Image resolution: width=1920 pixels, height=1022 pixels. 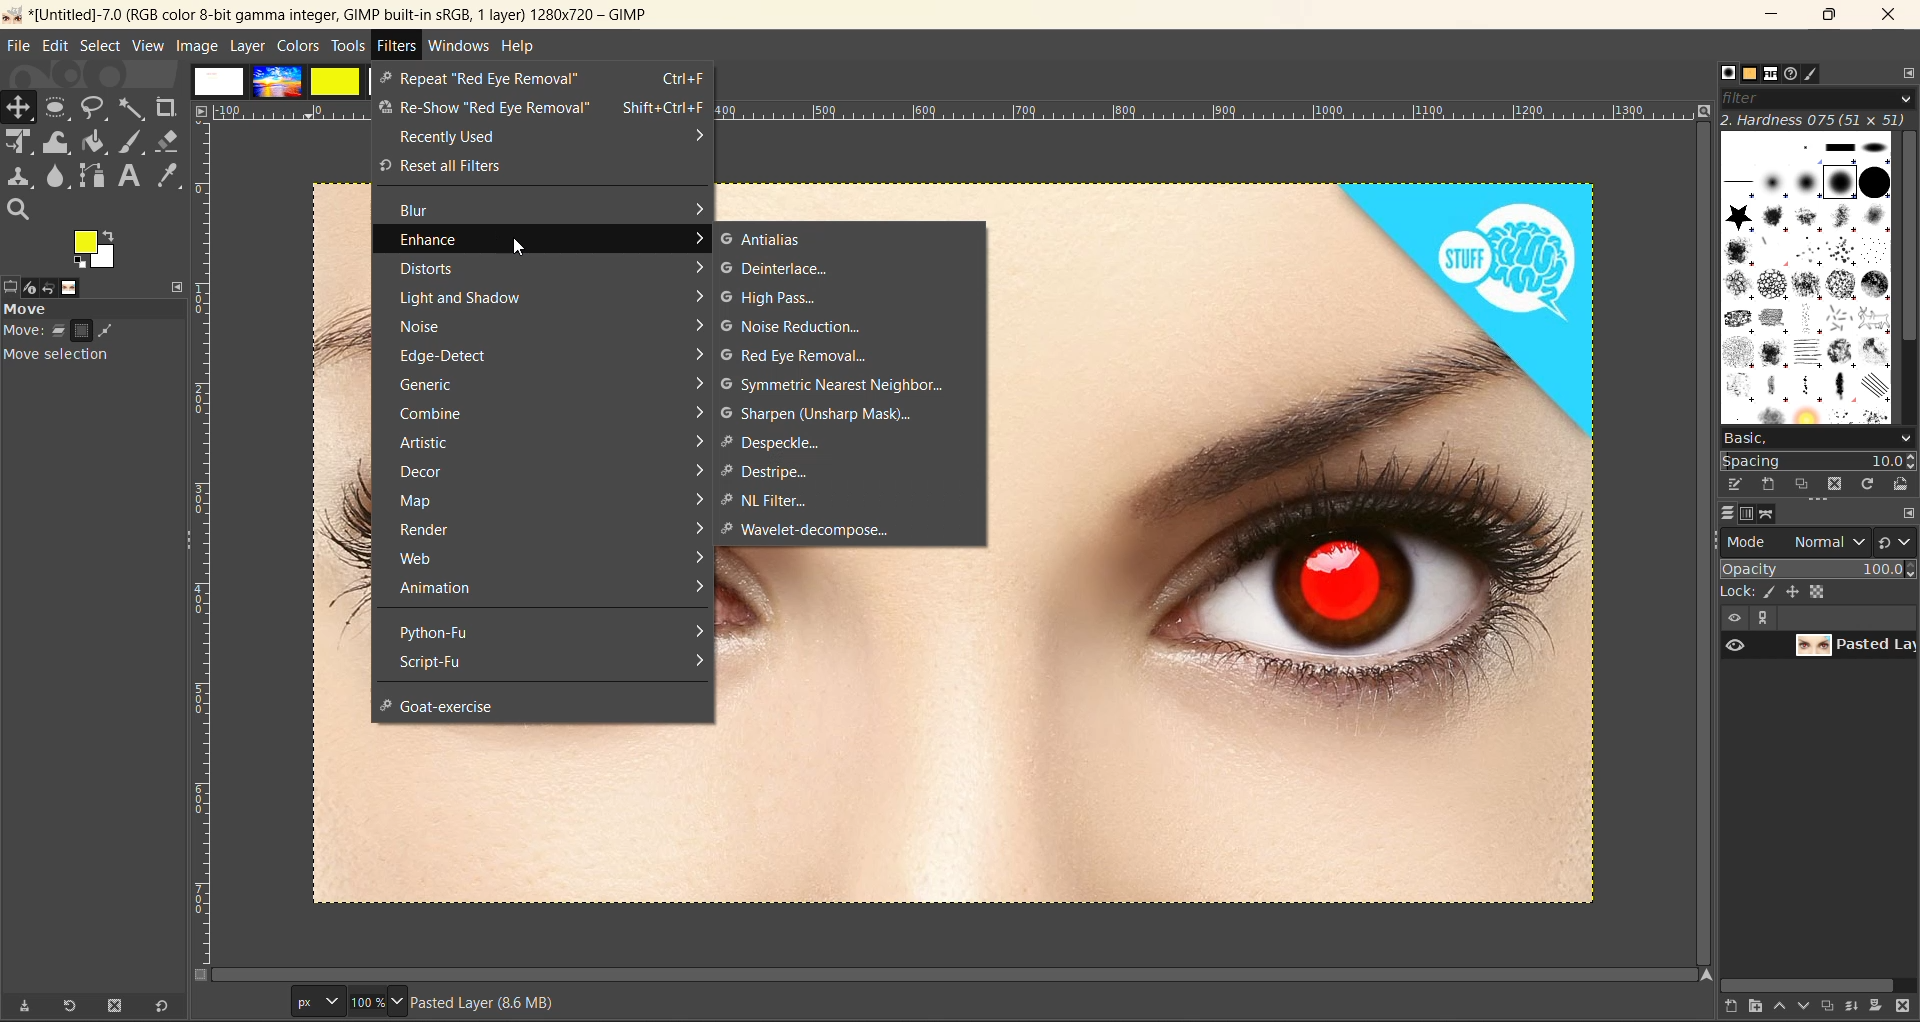 I want to click on refresh brushes, so click(x=1867, y=486).